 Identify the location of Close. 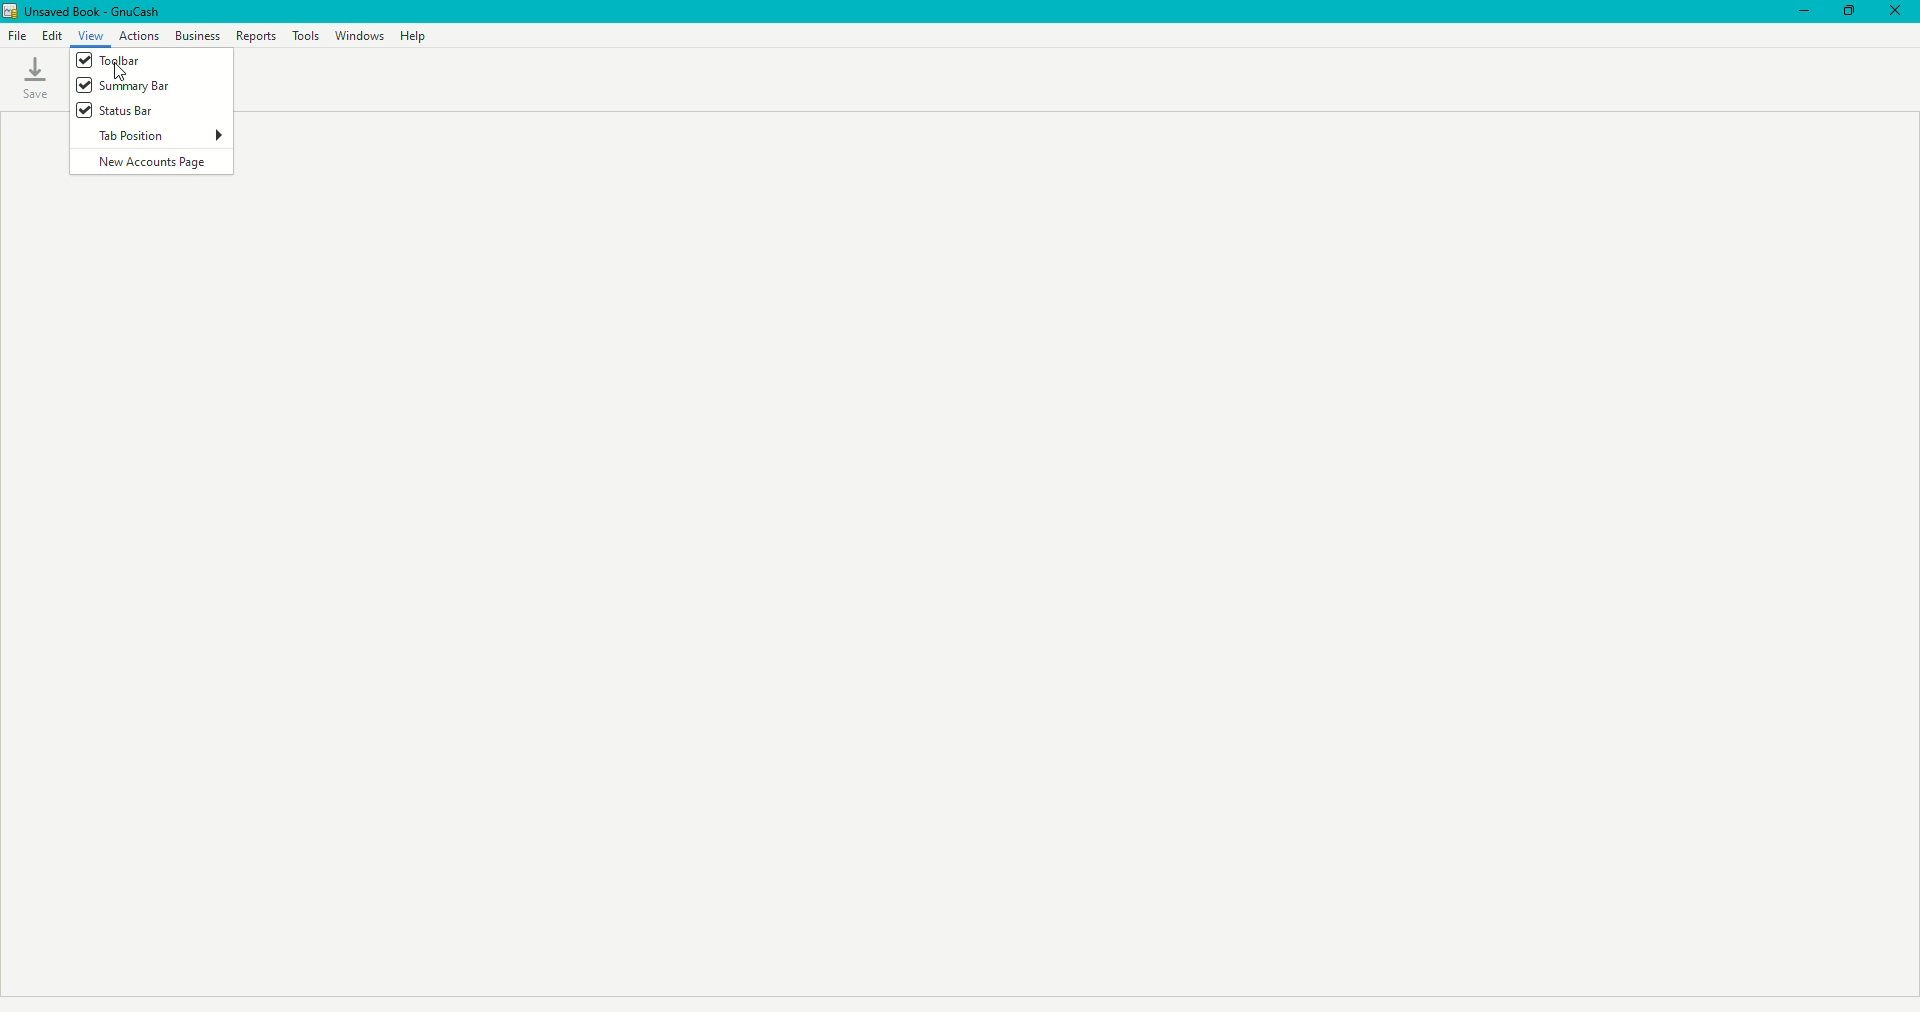
(1898, 11).